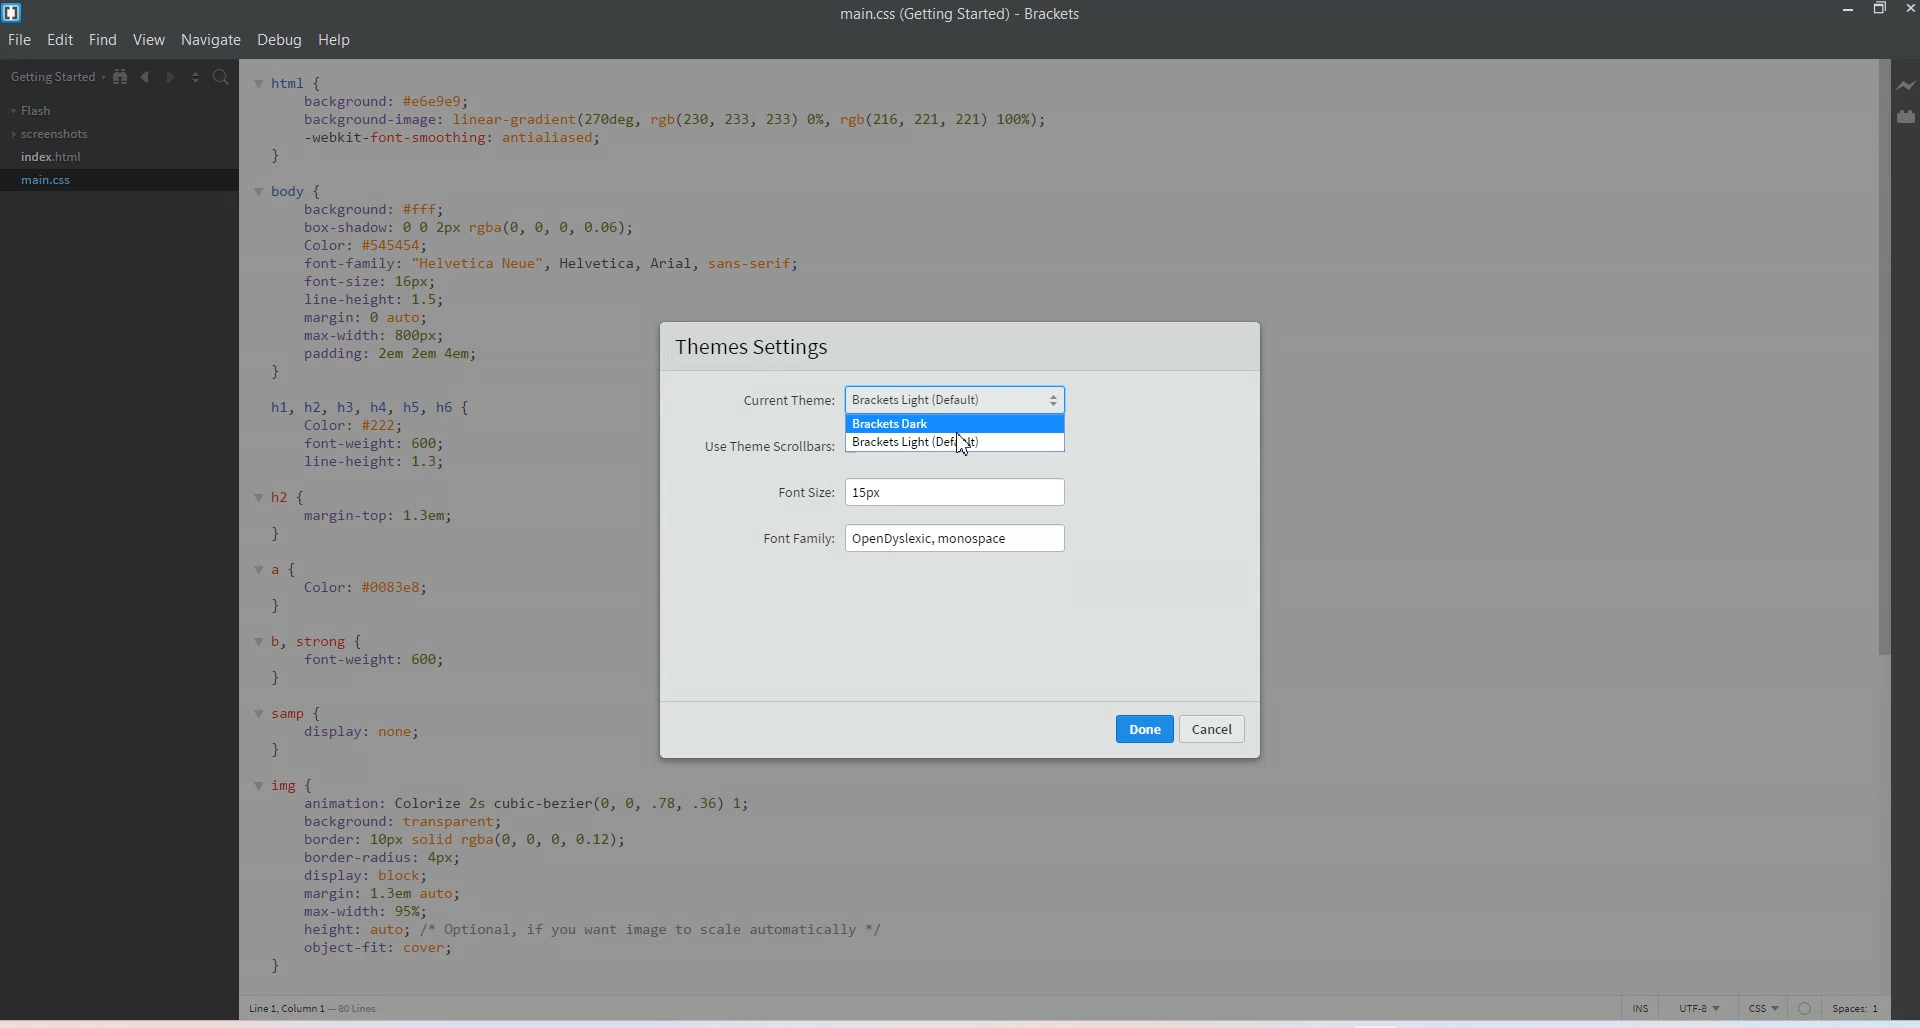  What do you see at coordinates (198, 77) in the screenshot?
I see `Split screen vertically and Horizontally` at bounding box center [198, 77].